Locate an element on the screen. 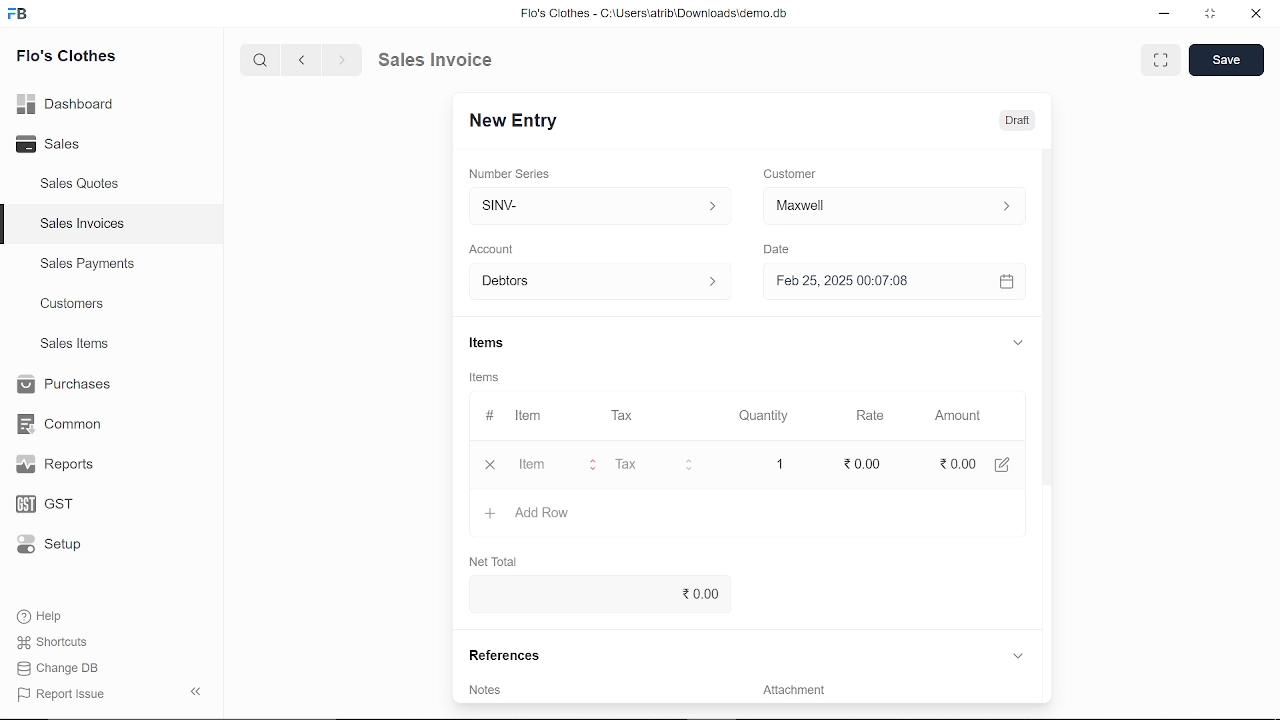 The width and height of the screenshot is (1280, 720). H Feb 25, 2025 00:07:08  is located at coordinates (876, 282).